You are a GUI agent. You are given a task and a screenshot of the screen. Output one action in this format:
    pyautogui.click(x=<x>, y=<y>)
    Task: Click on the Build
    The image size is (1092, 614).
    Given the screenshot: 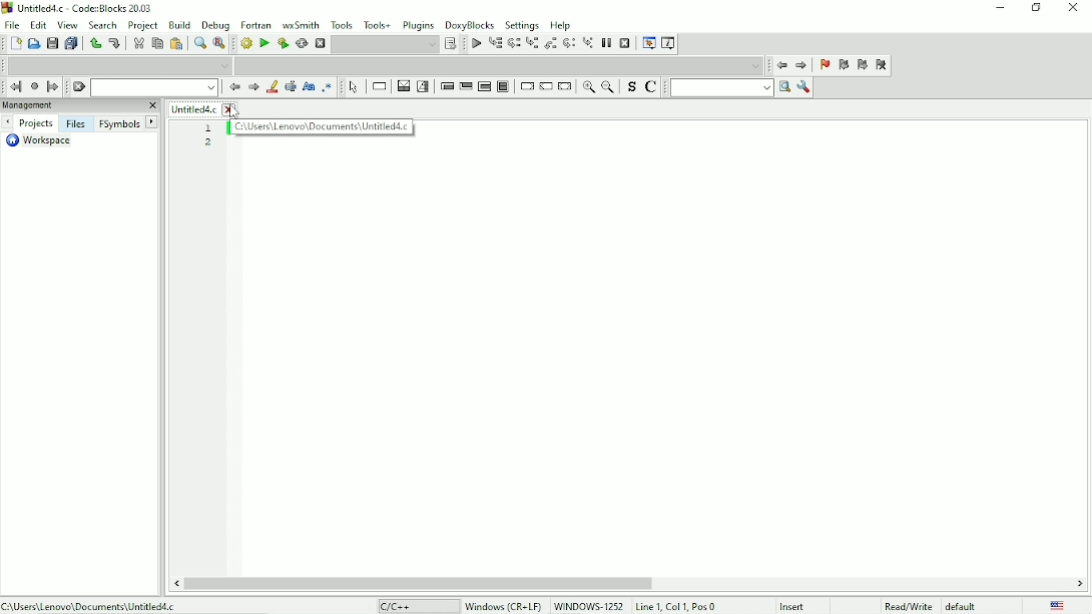 What is the action you would take?
    pyautogui.click(x=180, y=25)
    